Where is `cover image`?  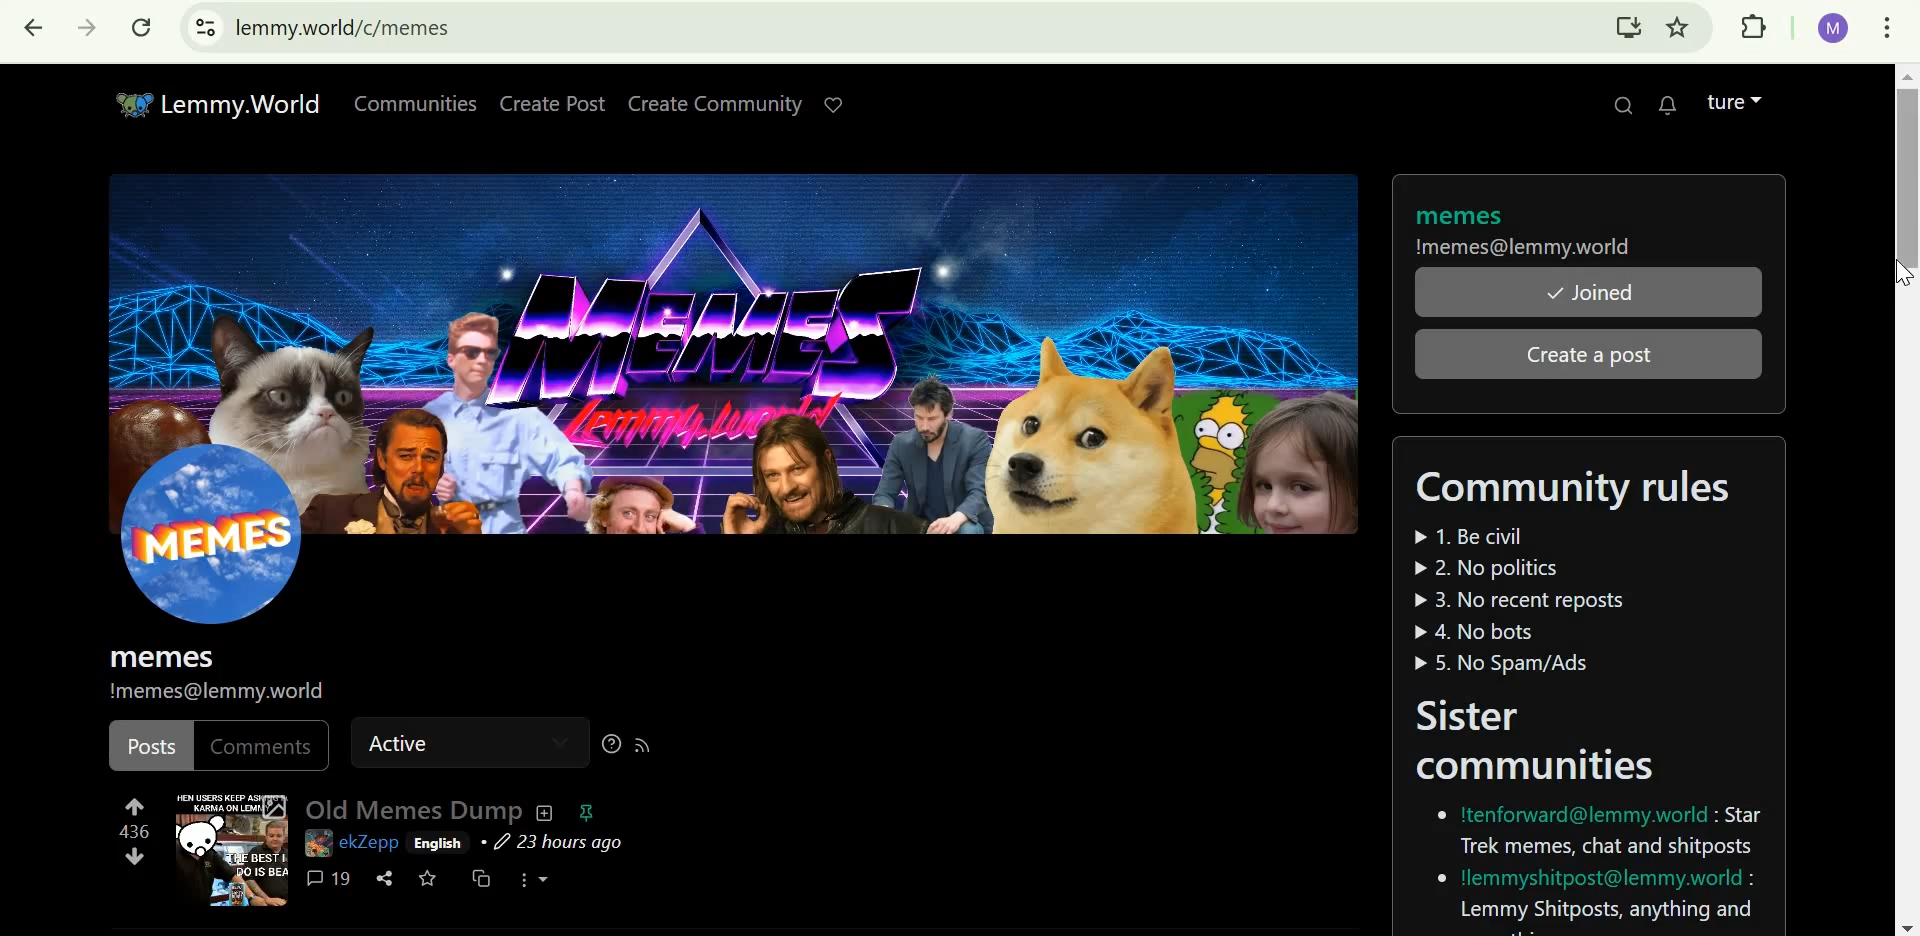 cover image is located at coordinates (739, 353).